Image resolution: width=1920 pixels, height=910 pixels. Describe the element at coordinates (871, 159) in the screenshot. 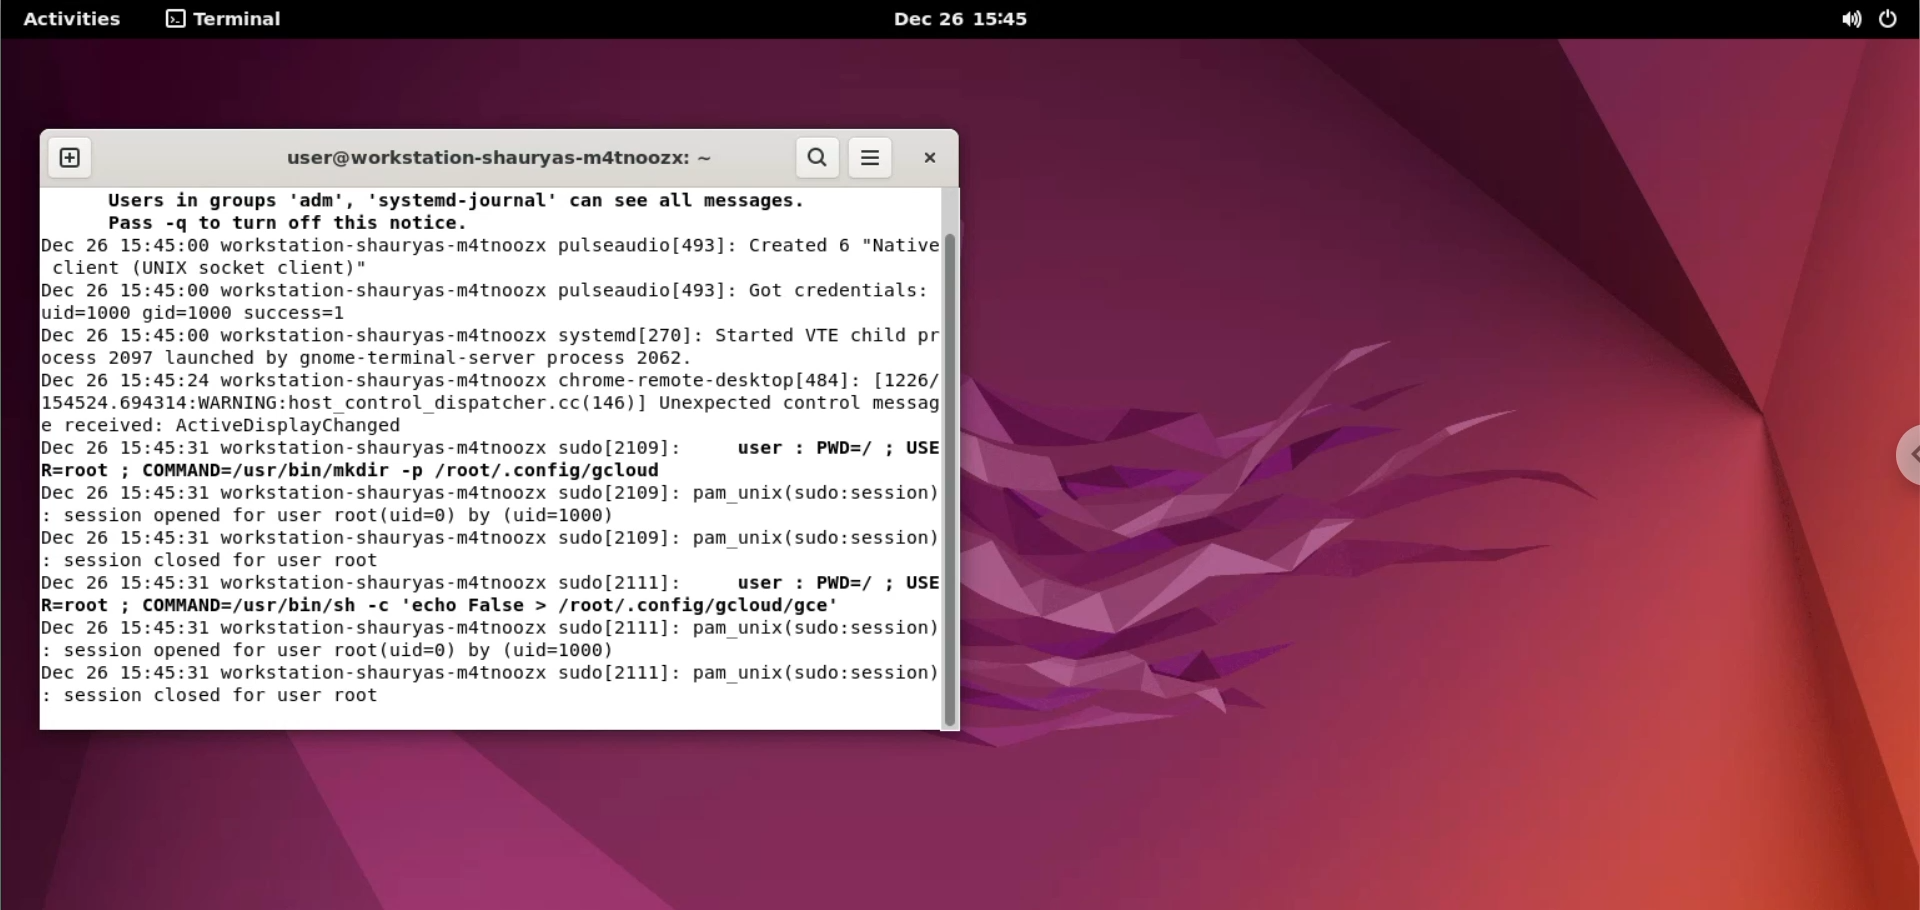

I see `more options` at that location.